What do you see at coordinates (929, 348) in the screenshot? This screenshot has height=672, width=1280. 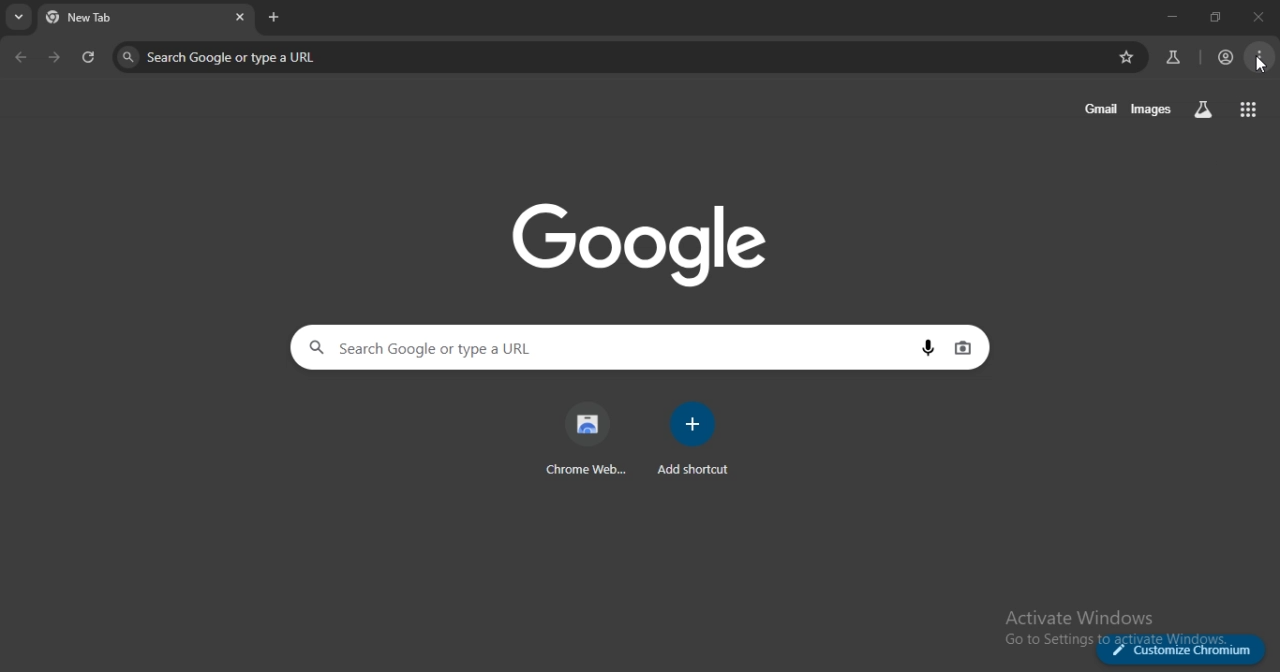 I see `voice search` at bounding box center [929, 348].